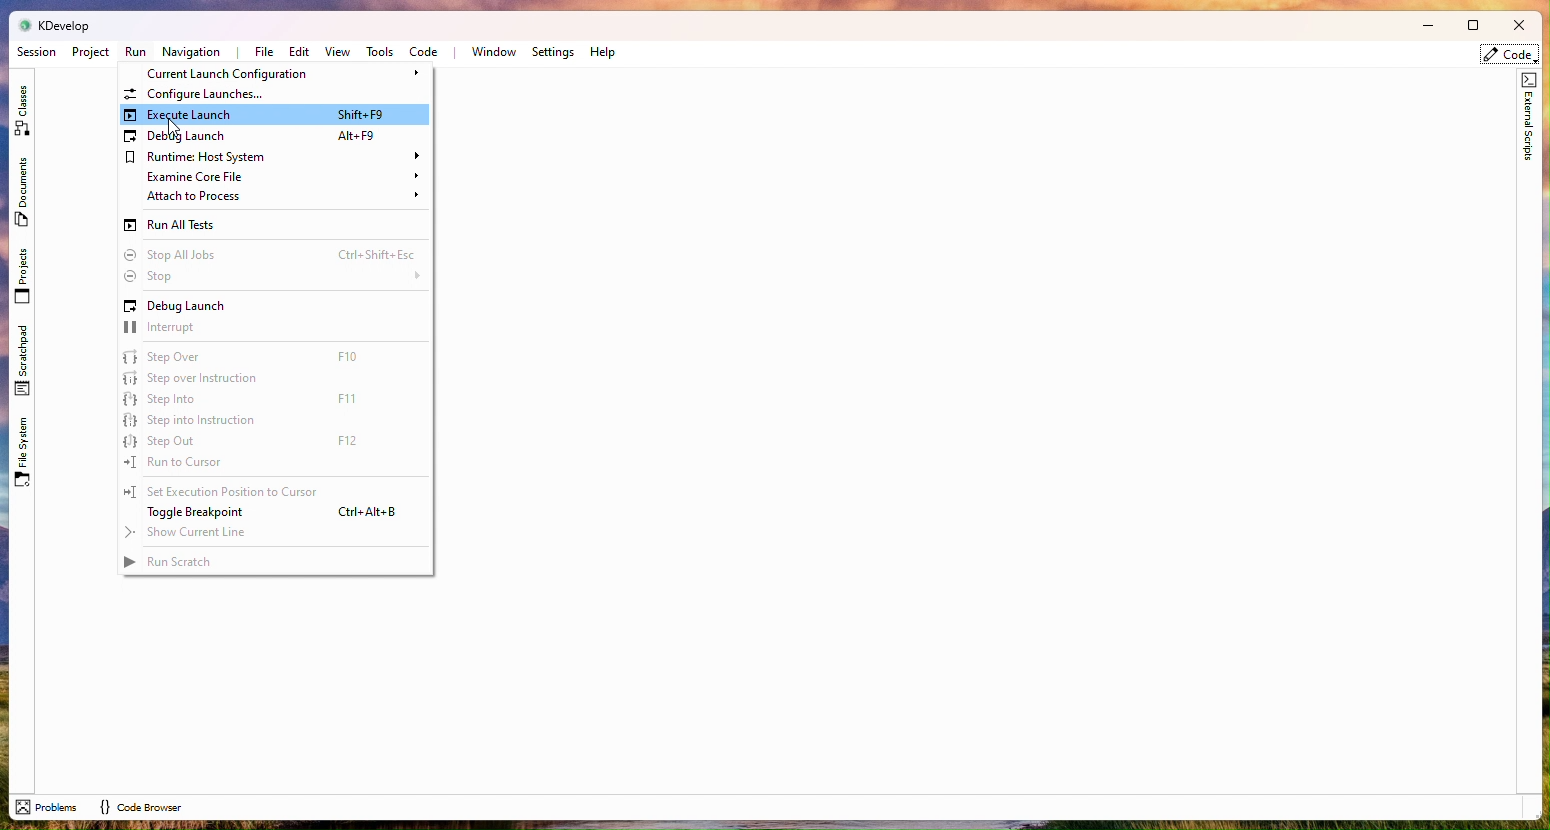 This screenshot has width=1550, height=830. I want to click on Run Scratch, so click(191, 561).